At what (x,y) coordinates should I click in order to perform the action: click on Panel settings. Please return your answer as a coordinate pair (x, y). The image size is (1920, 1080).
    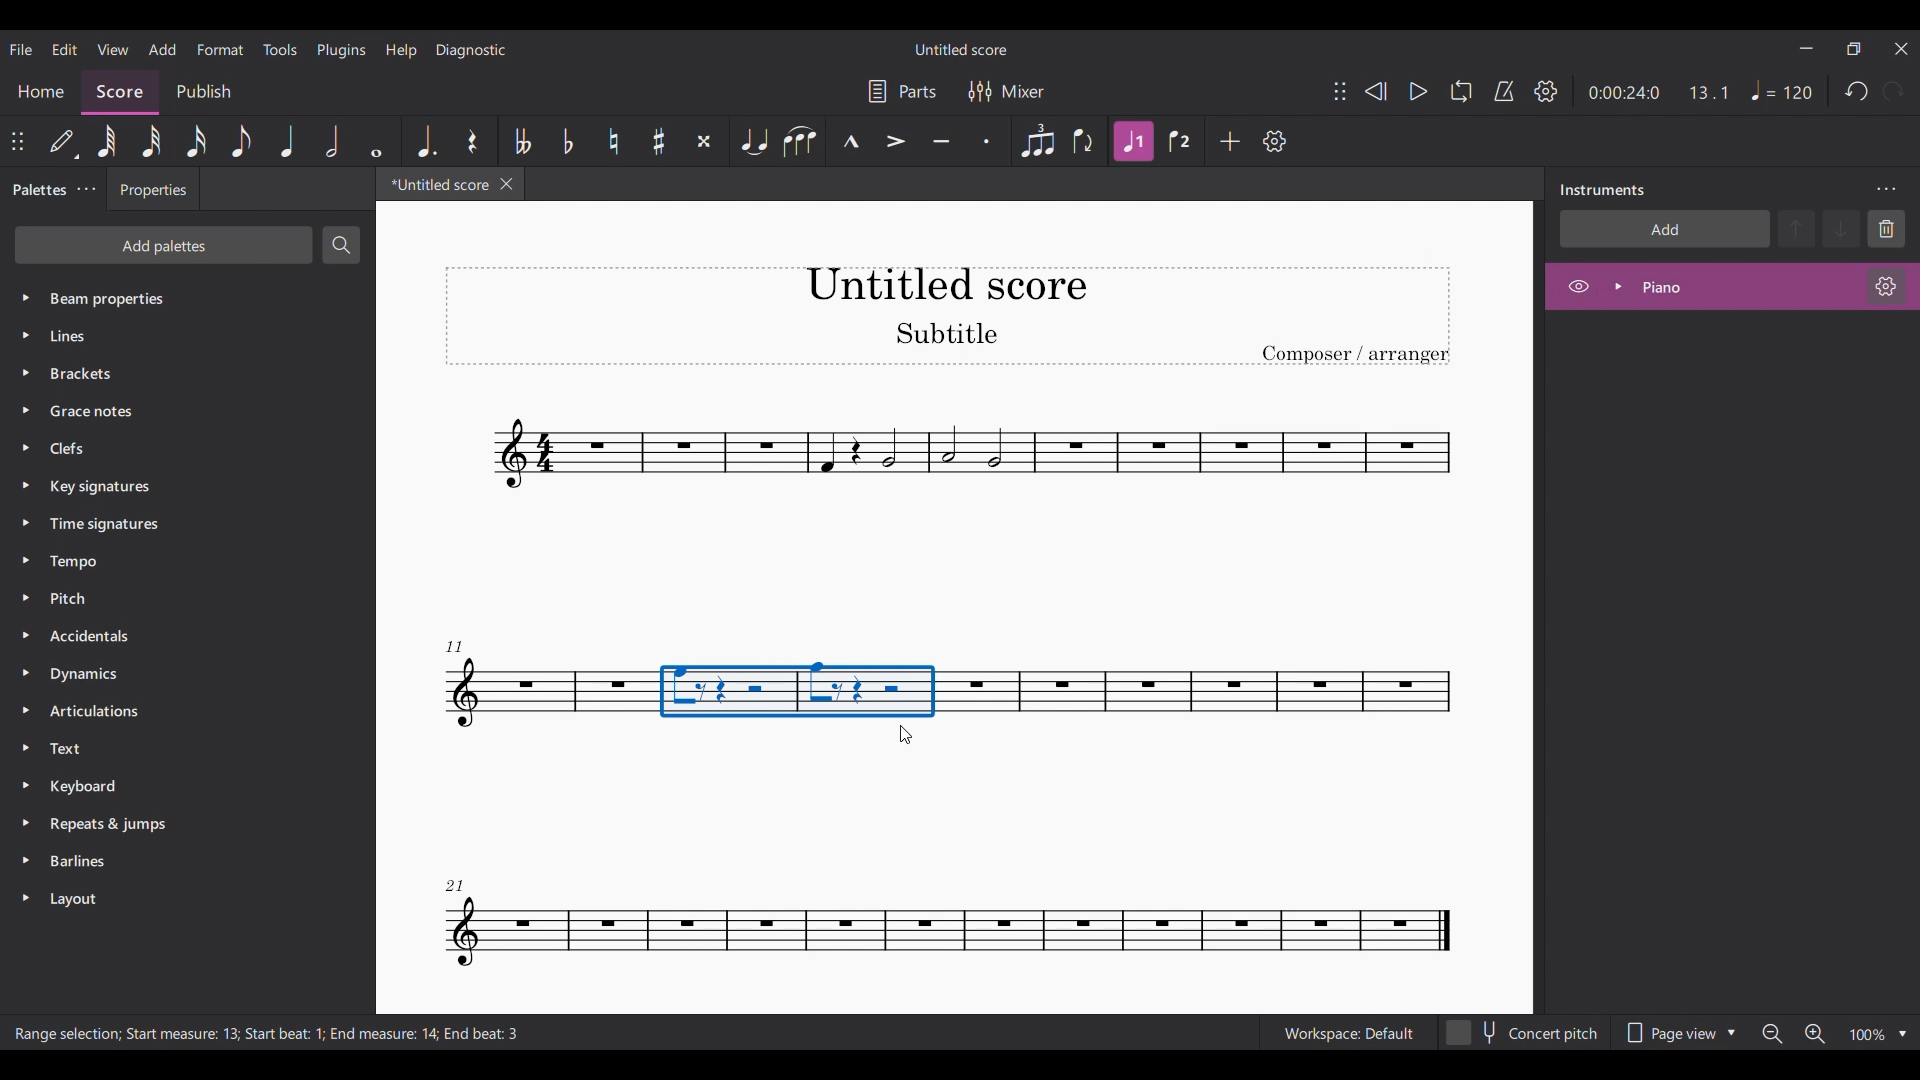
    Looking at the image, I should click on (1886, 190).